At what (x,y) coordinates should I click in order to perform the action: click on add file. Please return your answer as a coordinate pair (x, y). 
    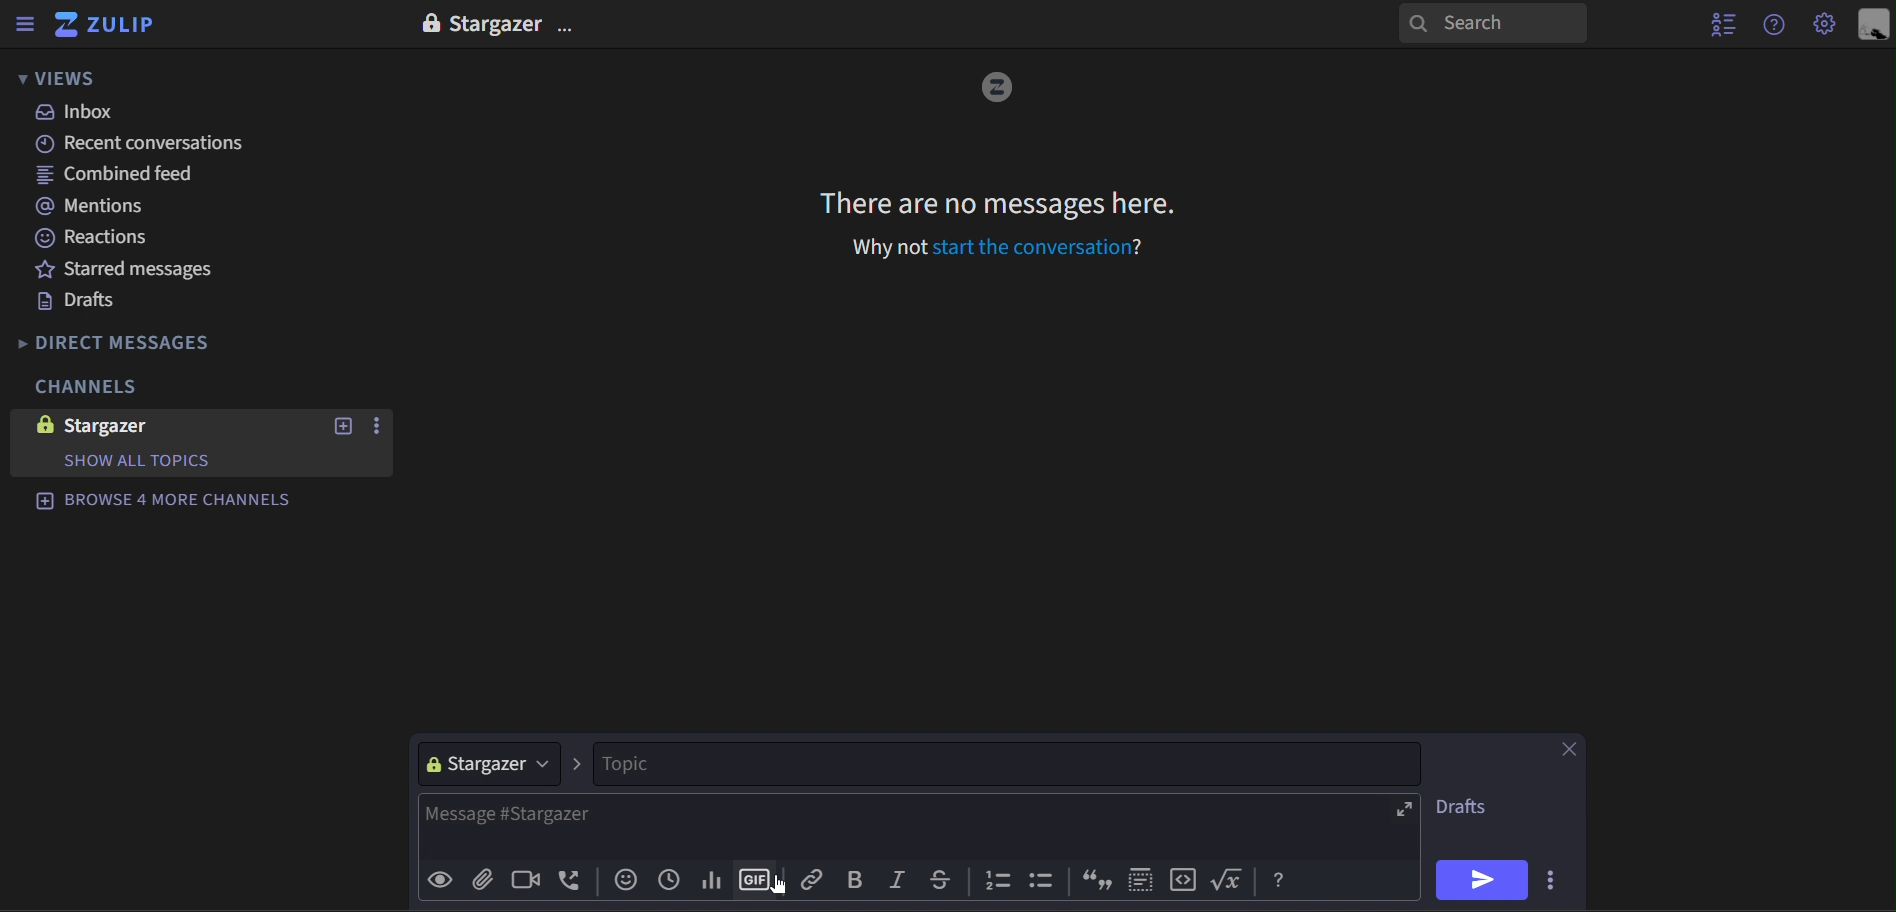
    Looking at the image, I should click on (485, 881).